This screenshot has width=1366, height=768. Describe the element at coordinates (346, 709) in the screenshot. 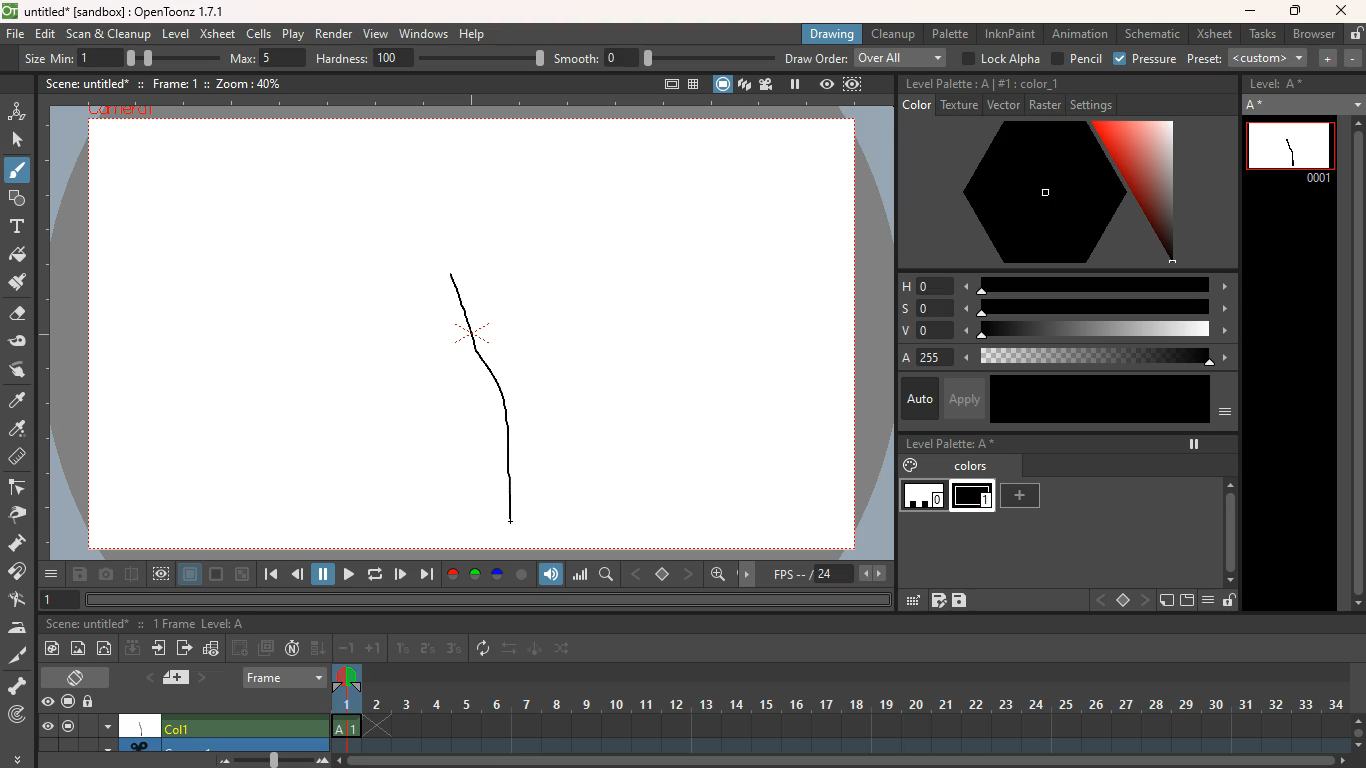

I see `frame` at that location.